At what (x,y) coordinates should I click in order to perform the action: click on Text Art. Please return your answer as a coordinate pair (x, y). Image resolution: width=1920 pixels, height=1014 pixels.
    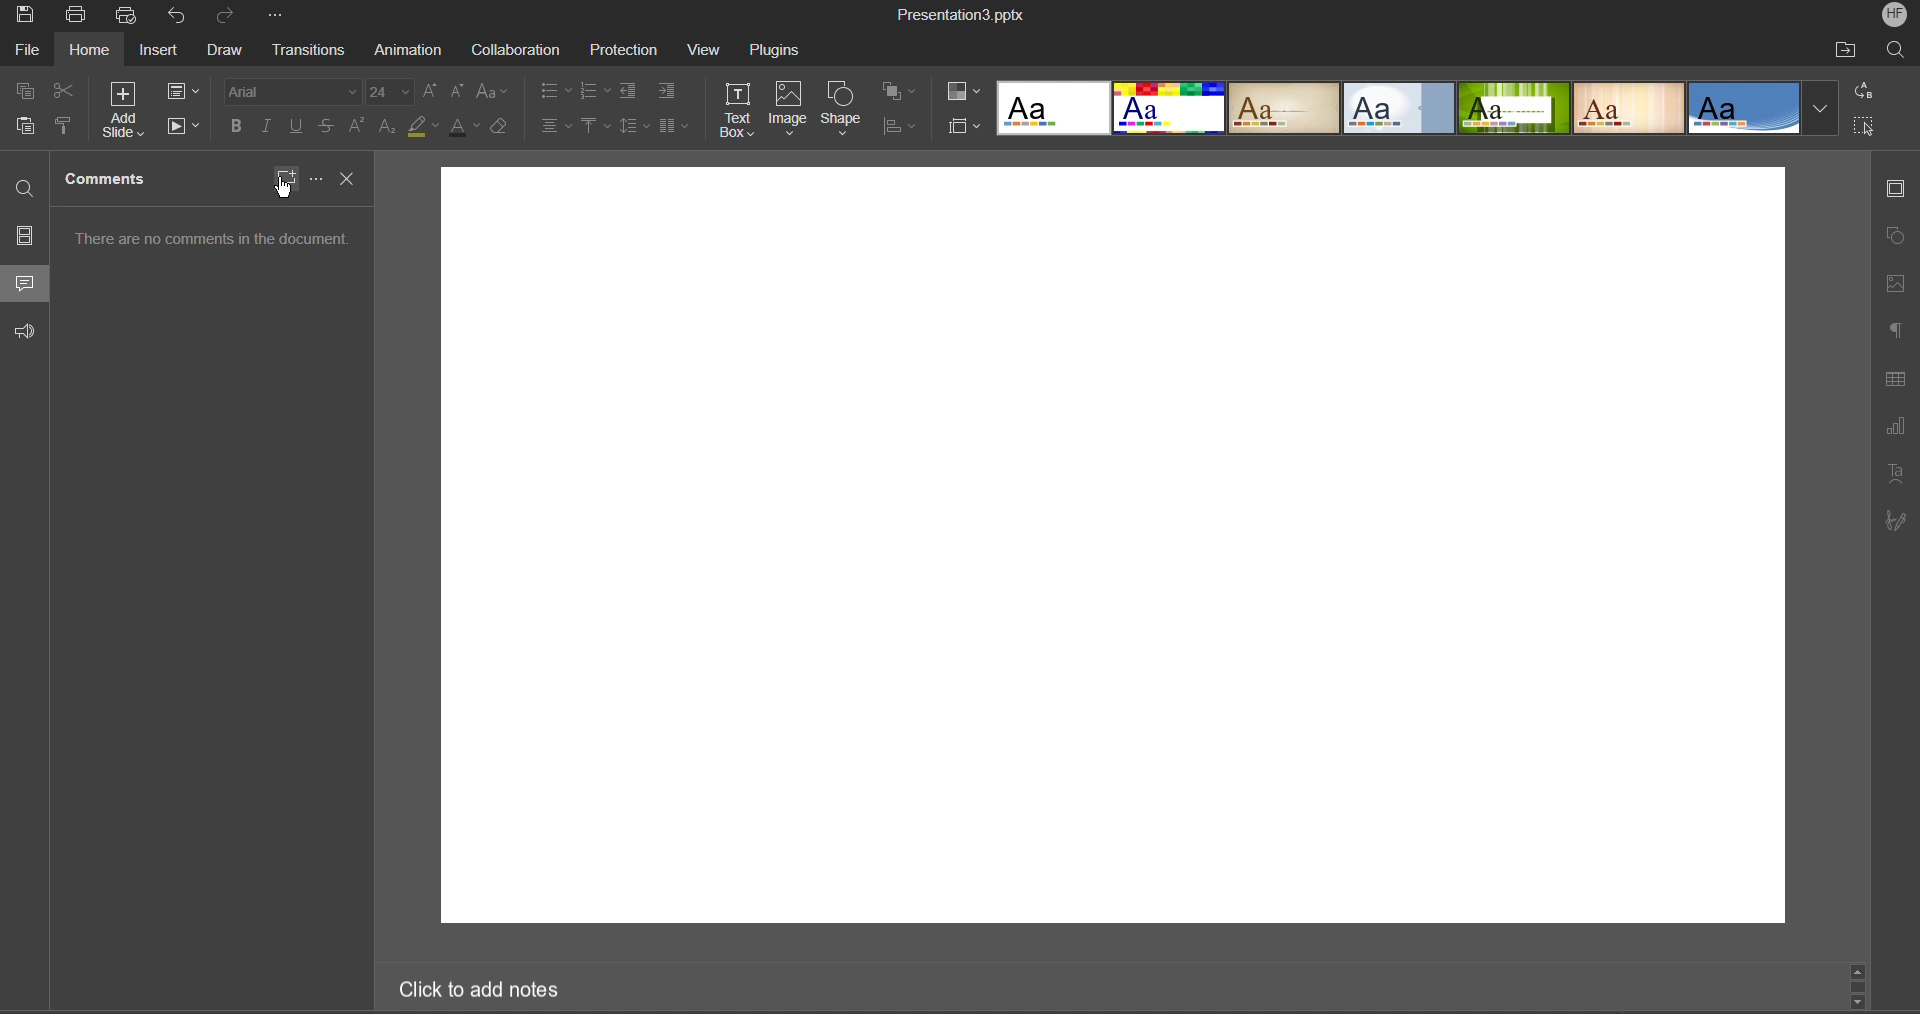
    Looking at the image, I should click on (1895, 474).